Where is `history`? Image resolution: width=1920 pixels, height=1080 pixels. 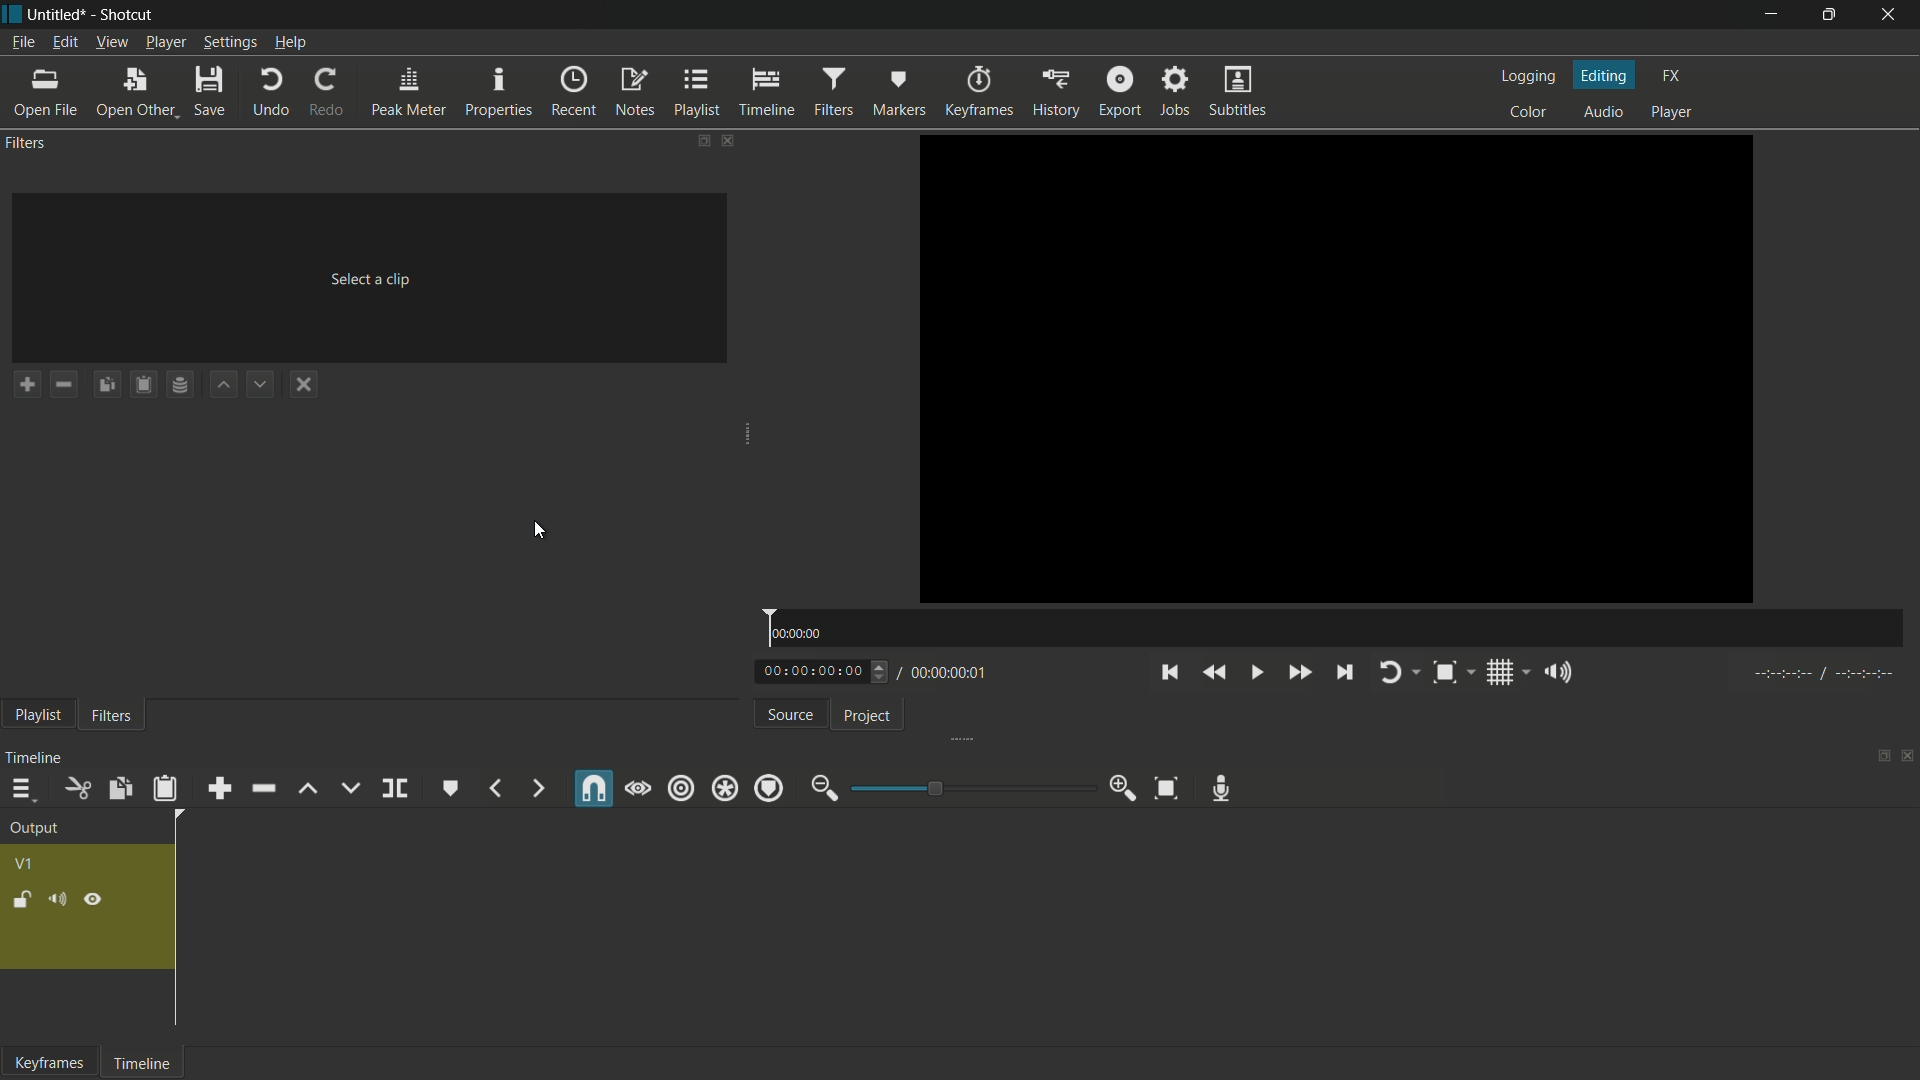 history is located at coordinates (1055, 93).